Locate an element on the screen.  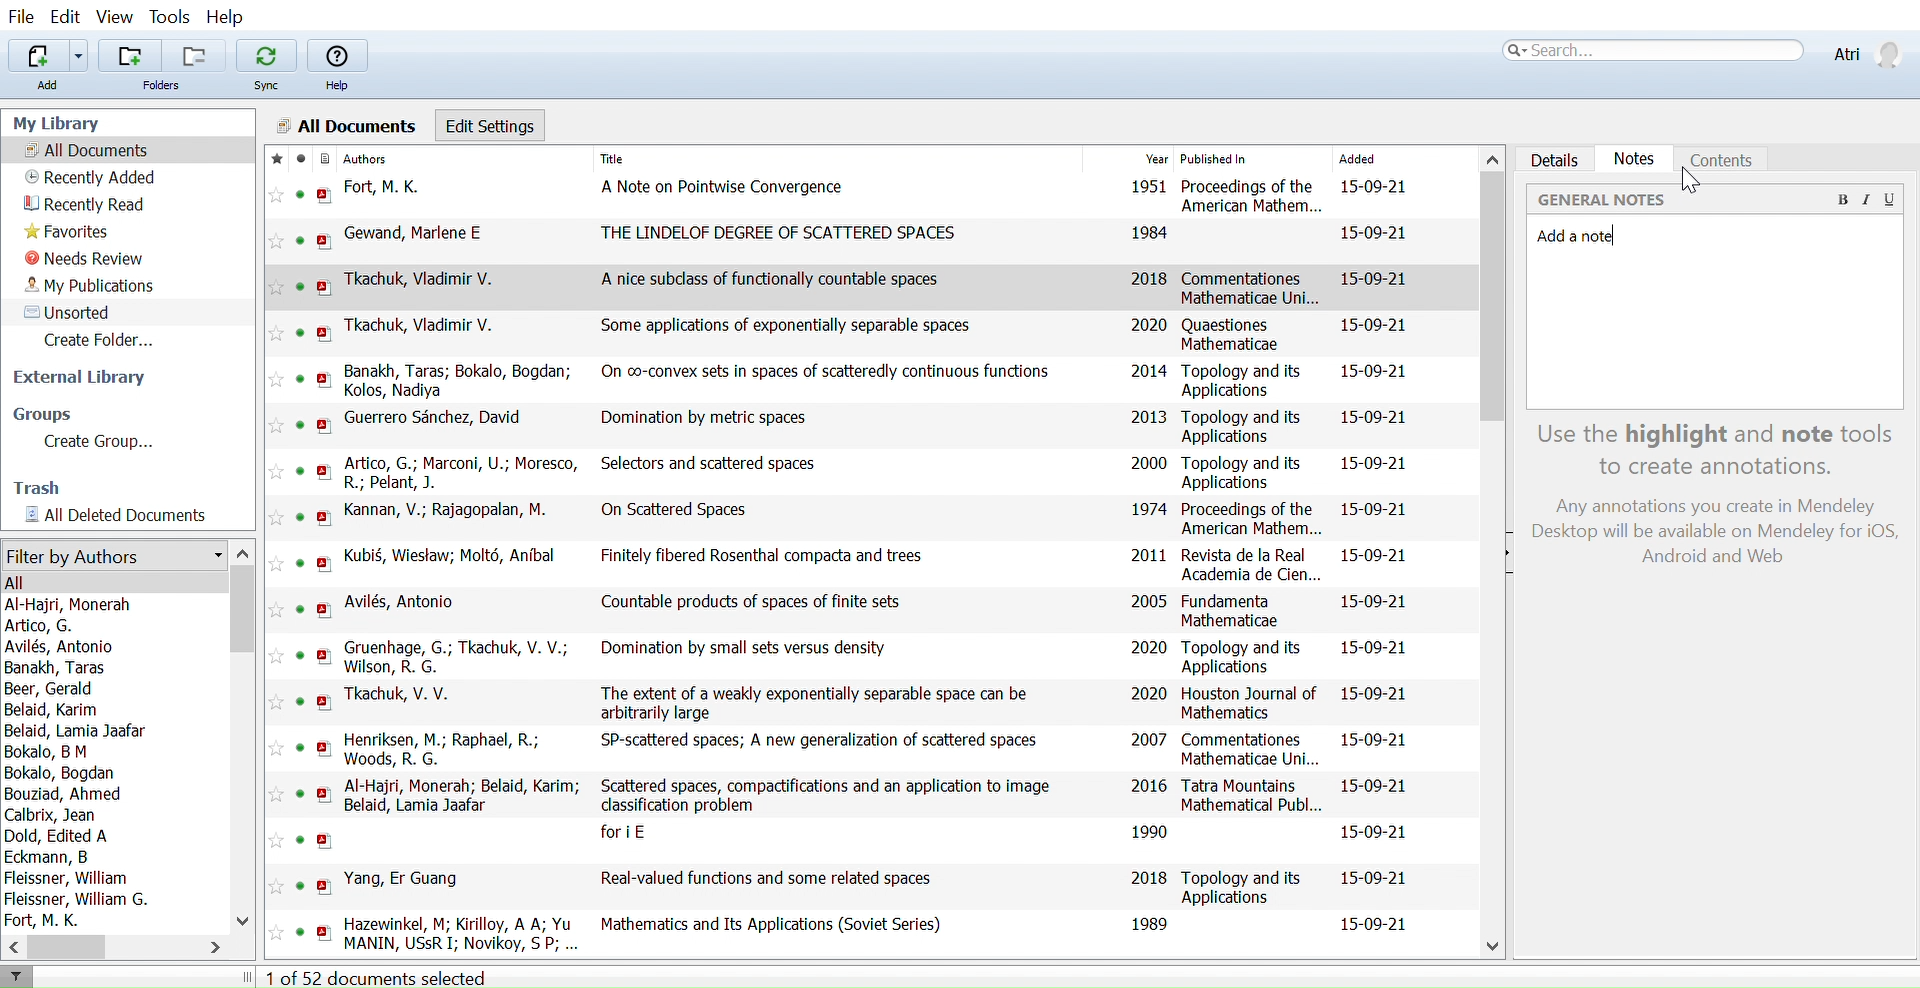
Add this reference to favorites is located at coordinates (277, 332).